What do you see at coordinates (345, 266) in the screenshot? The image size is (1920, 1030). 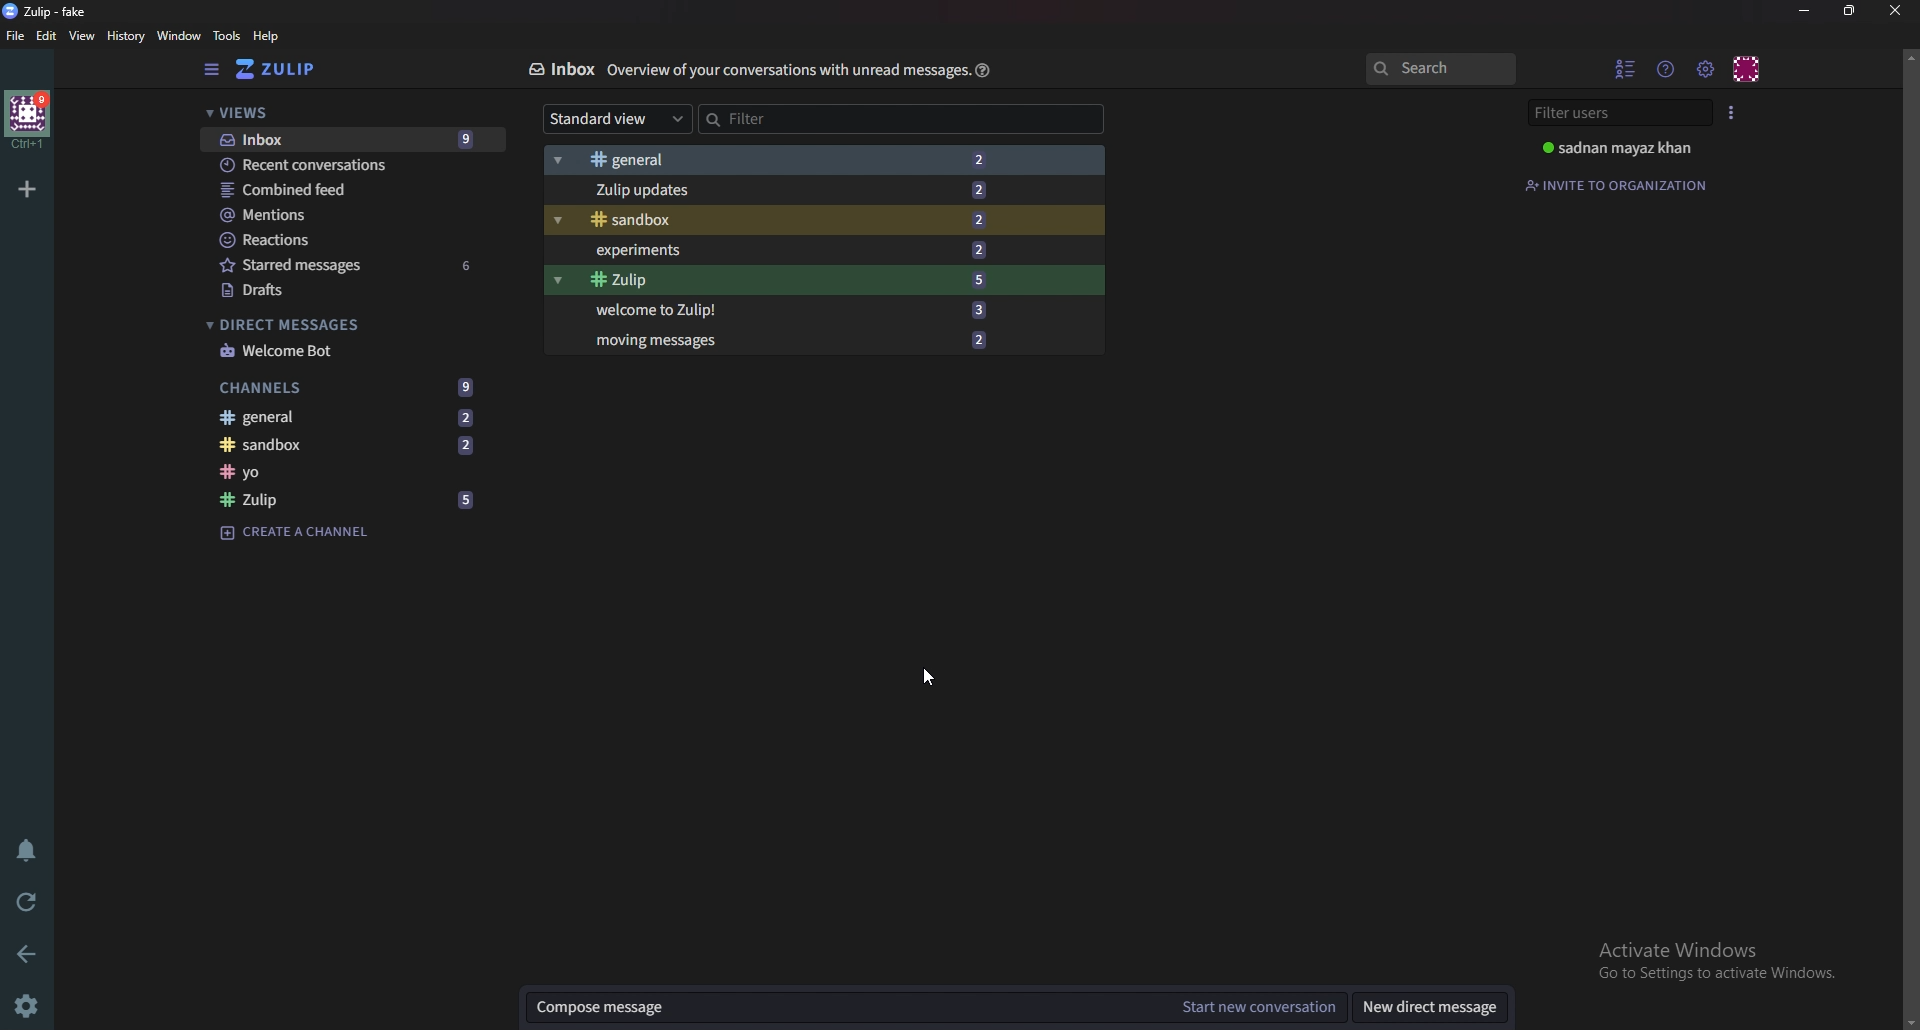 I see `starred messages` at bounding box center [345, 266].